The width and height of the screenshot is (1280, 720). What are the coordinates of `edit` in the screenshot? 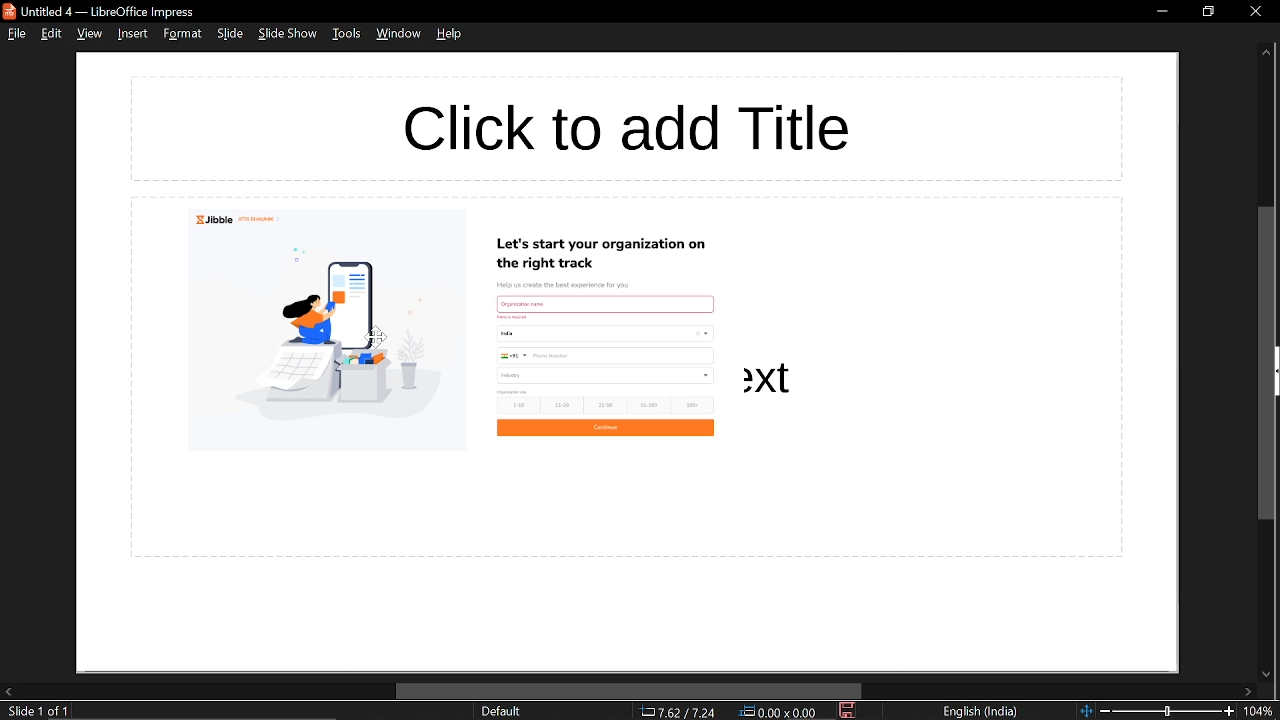 It's located at (53, 33).